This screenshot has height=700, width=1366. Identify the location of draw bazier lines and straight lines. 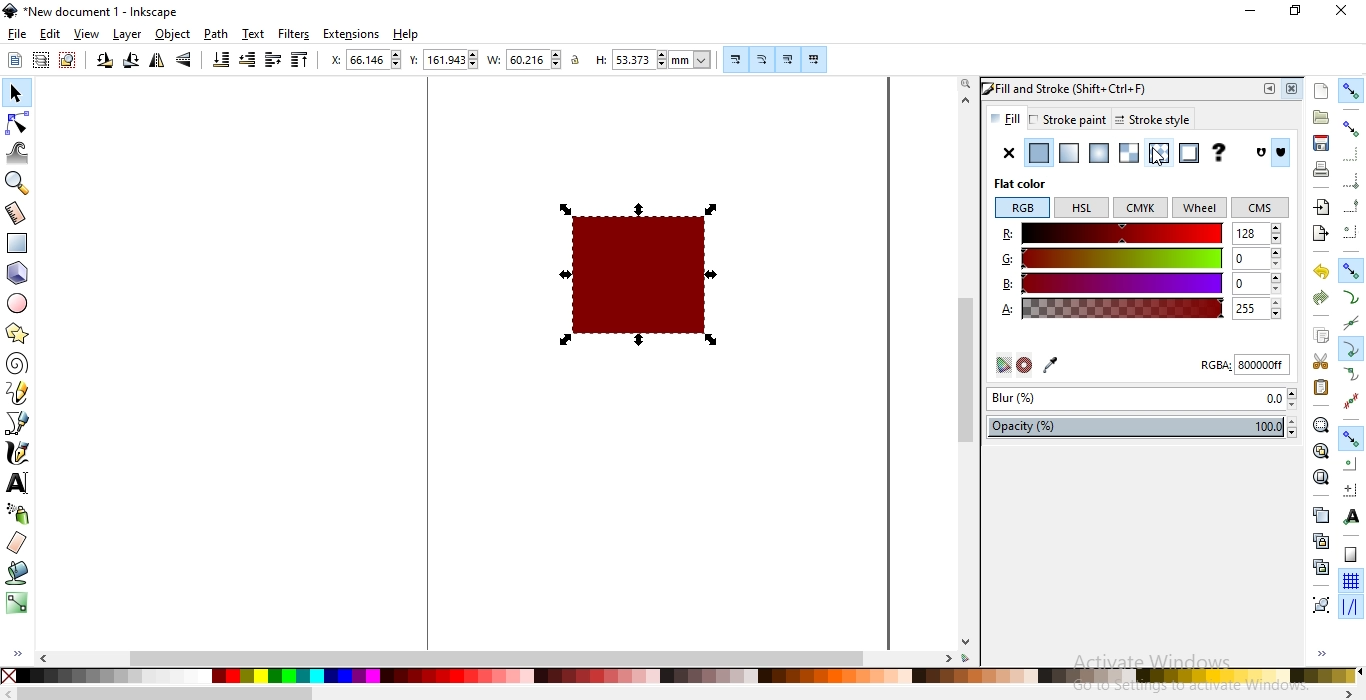
(18, 423).